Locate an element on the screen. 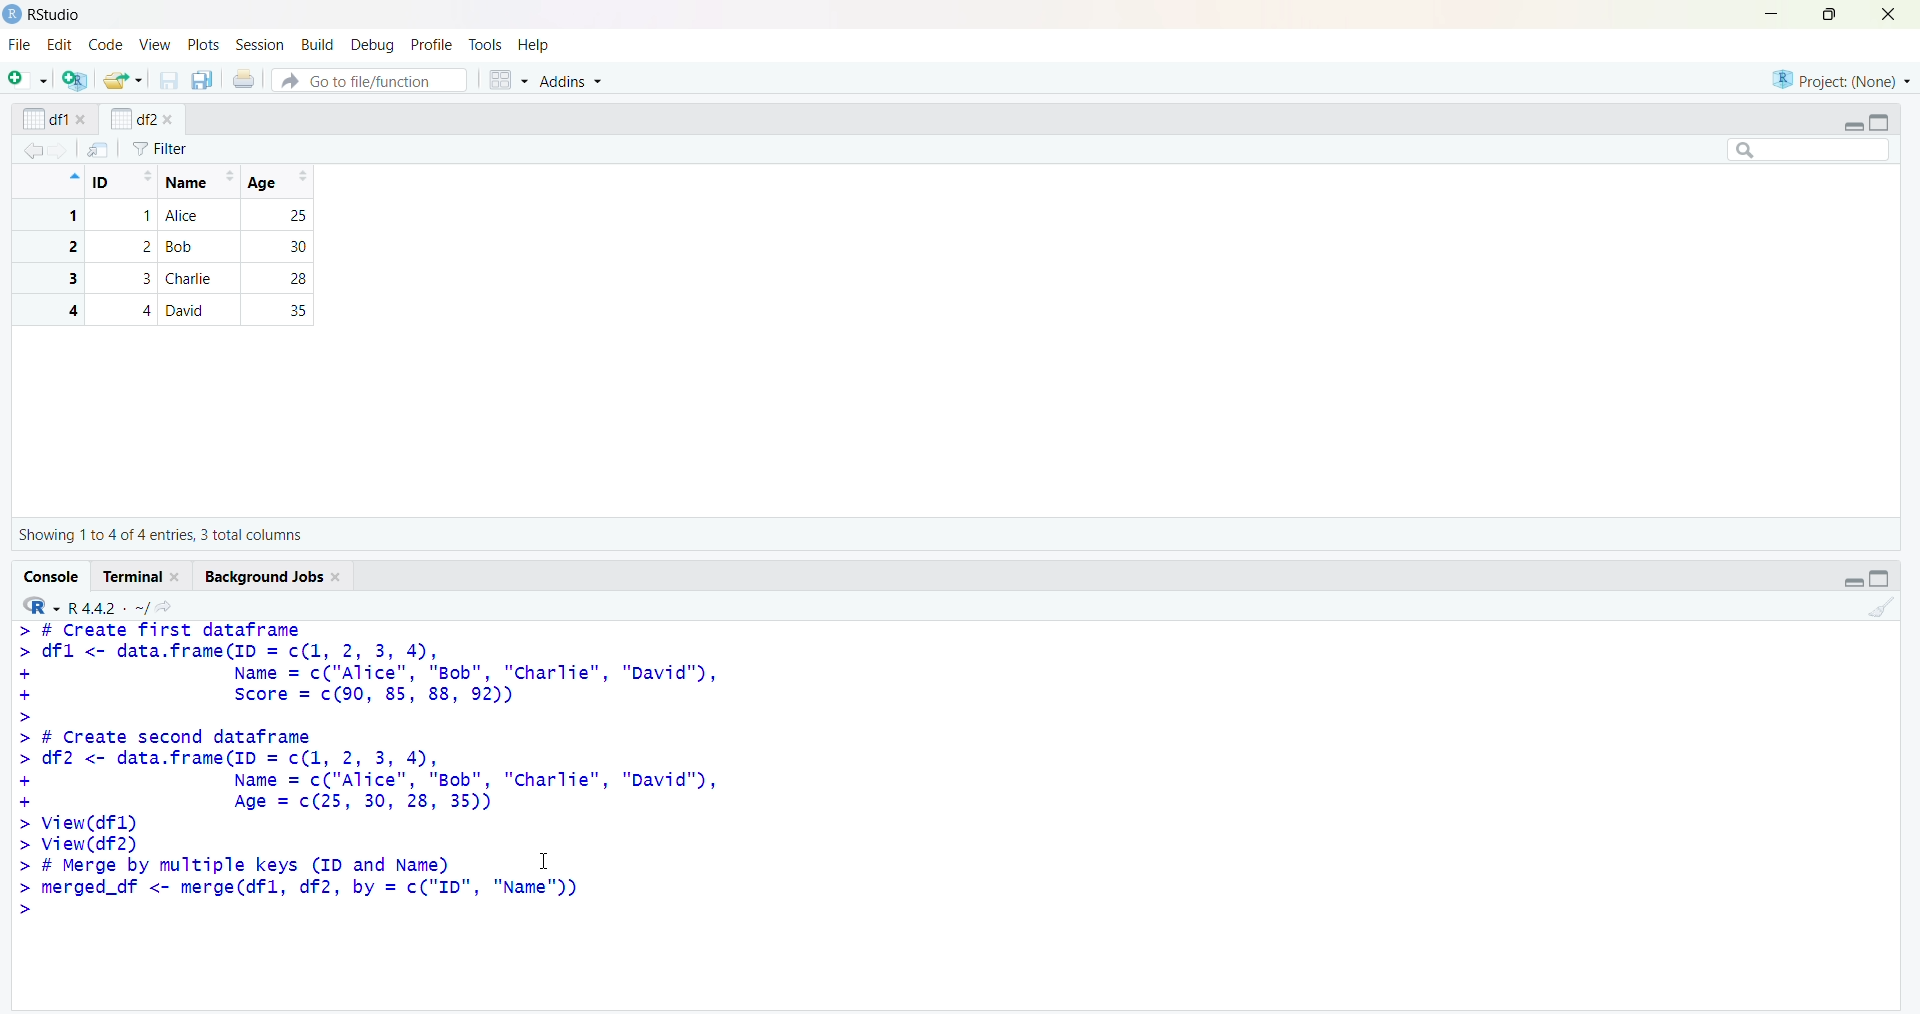 The image size is (1920, 1014). 1 1 Alice 25 is located at coordinates (172, 216).